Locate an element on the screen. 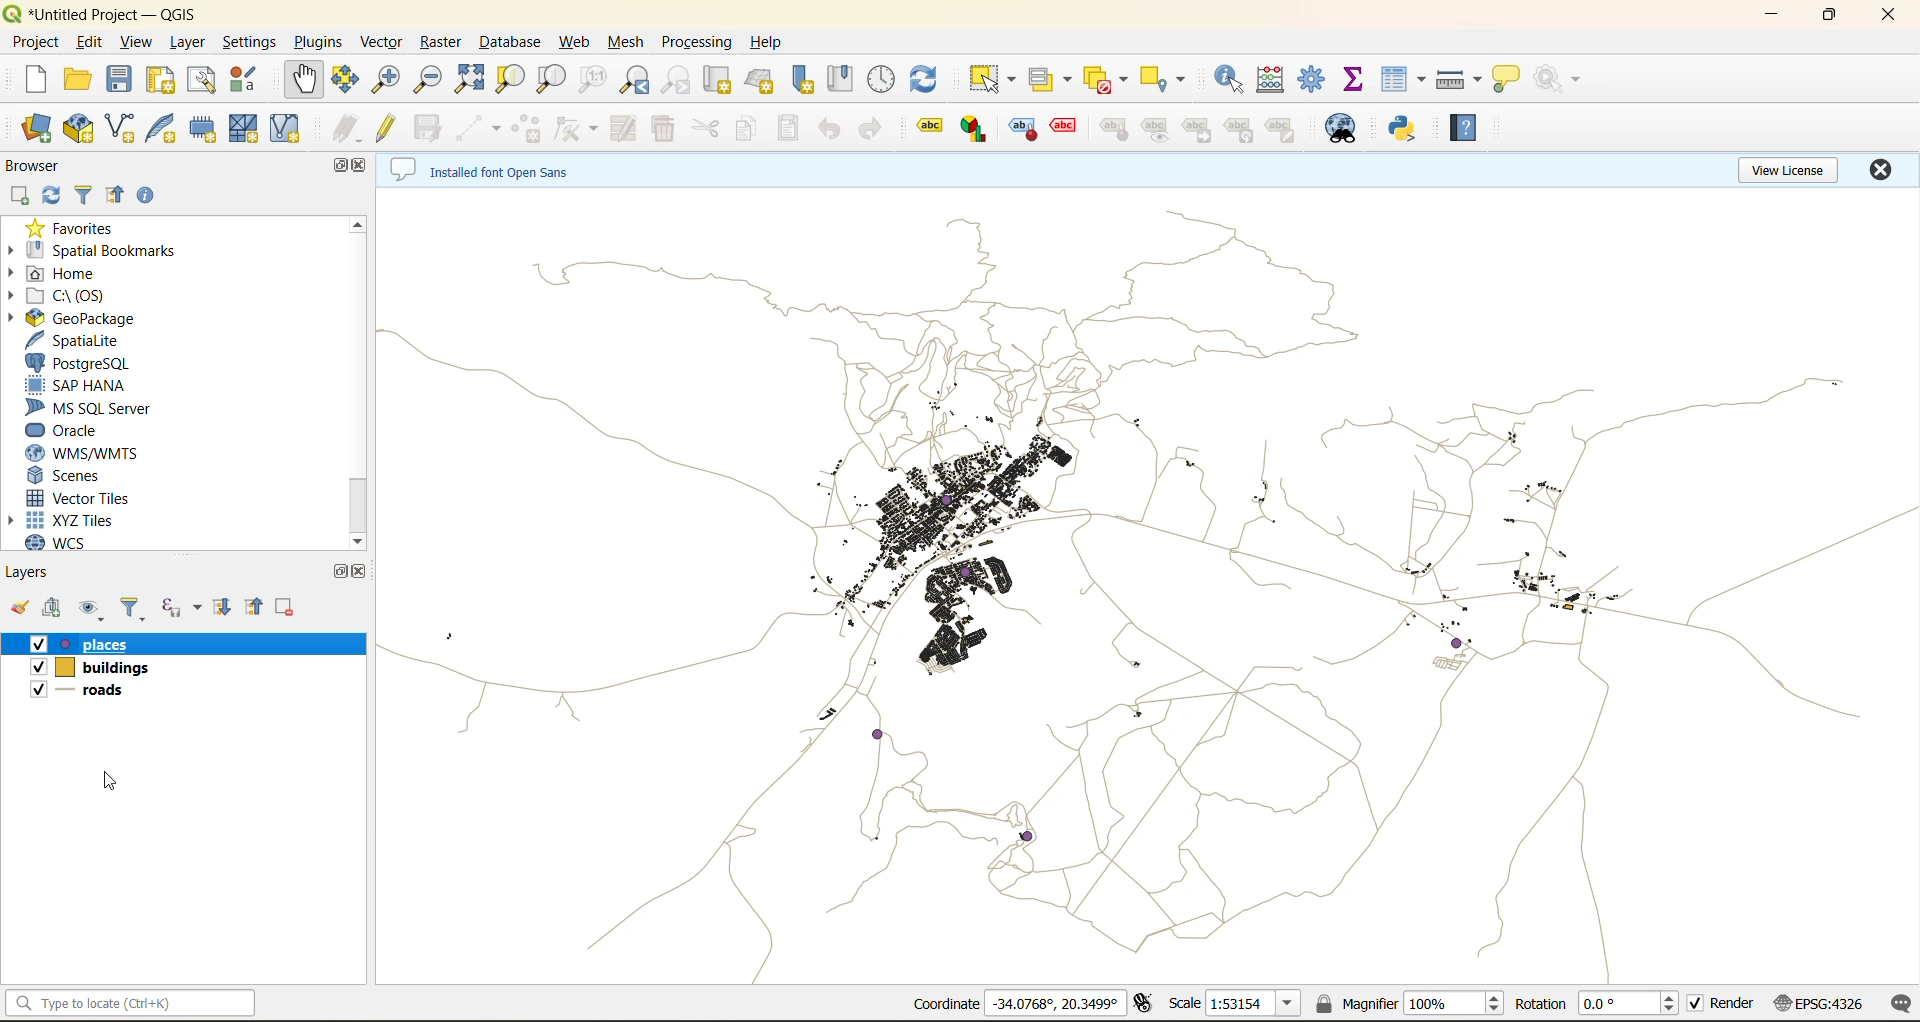  select location is located at coordinates (1169, 77).